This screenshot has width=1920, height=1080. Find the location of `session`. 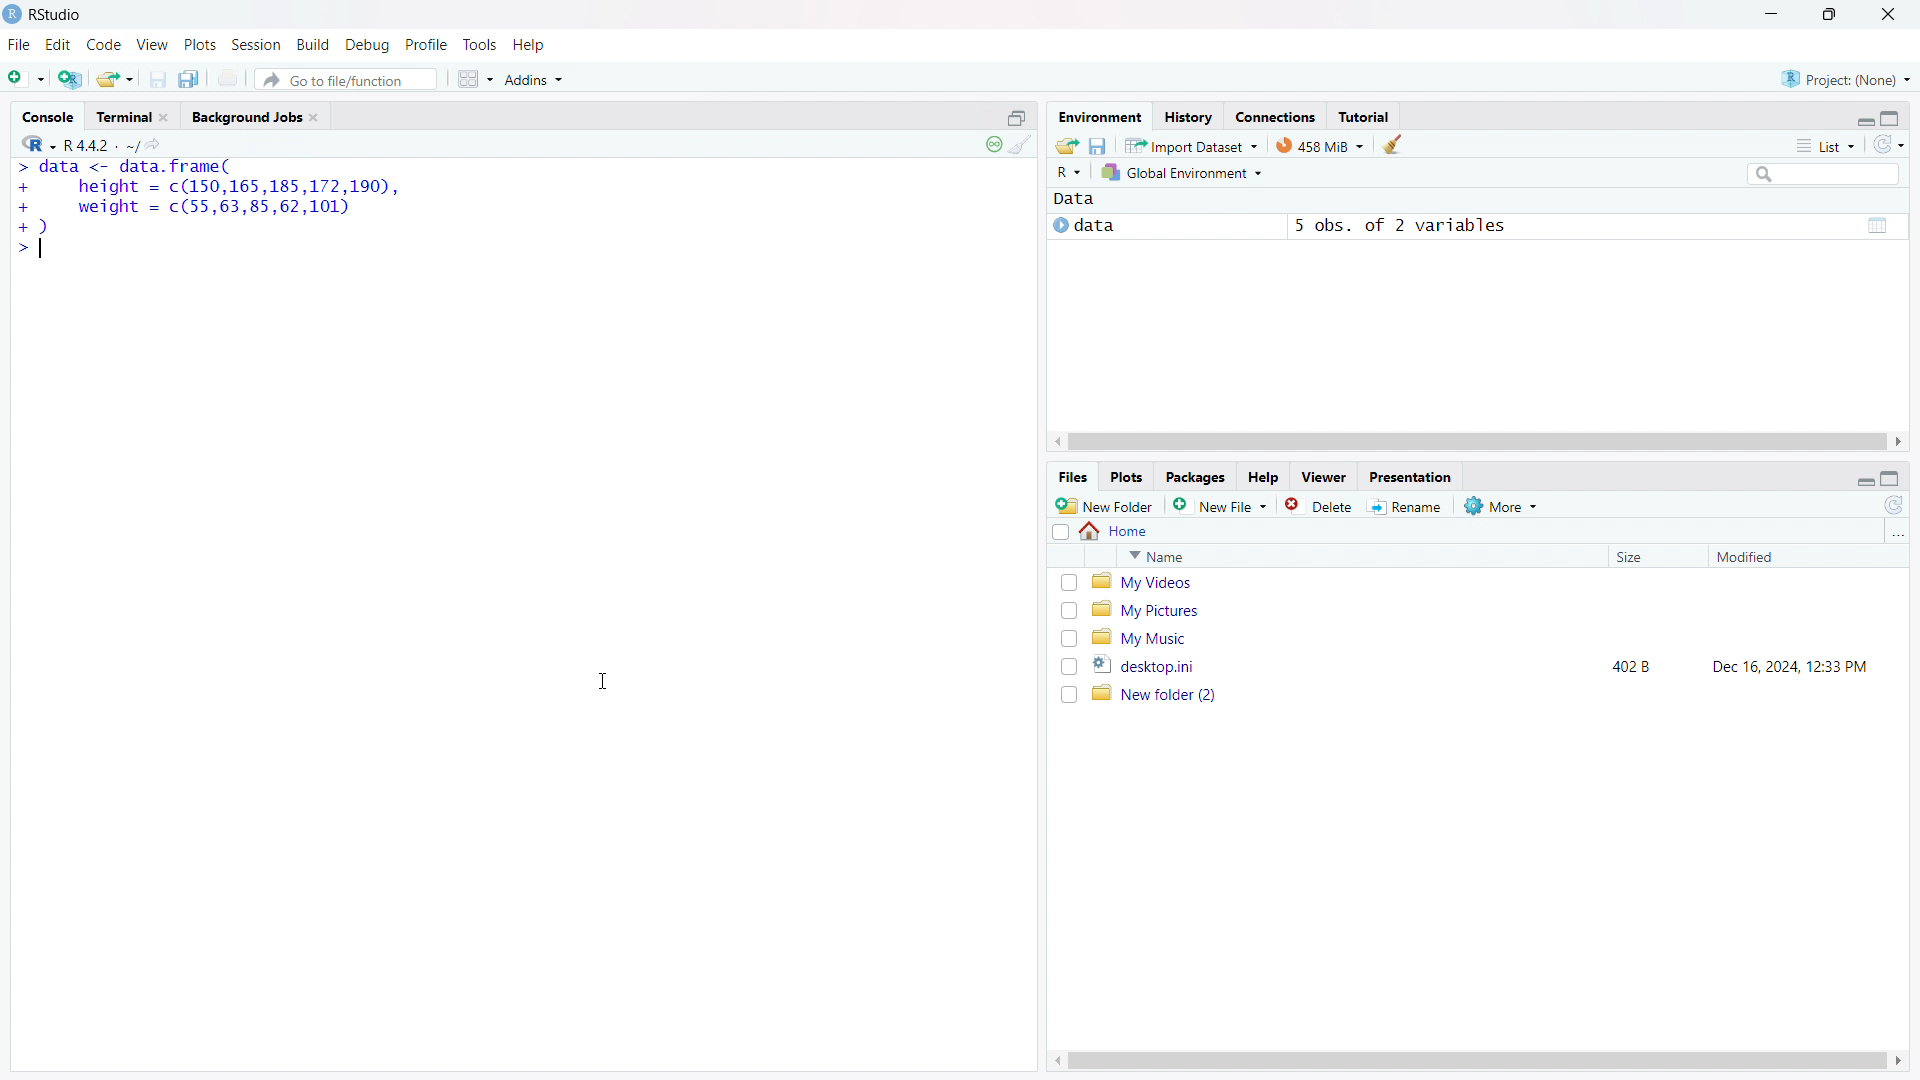

session is located at coordinates (256, 44).